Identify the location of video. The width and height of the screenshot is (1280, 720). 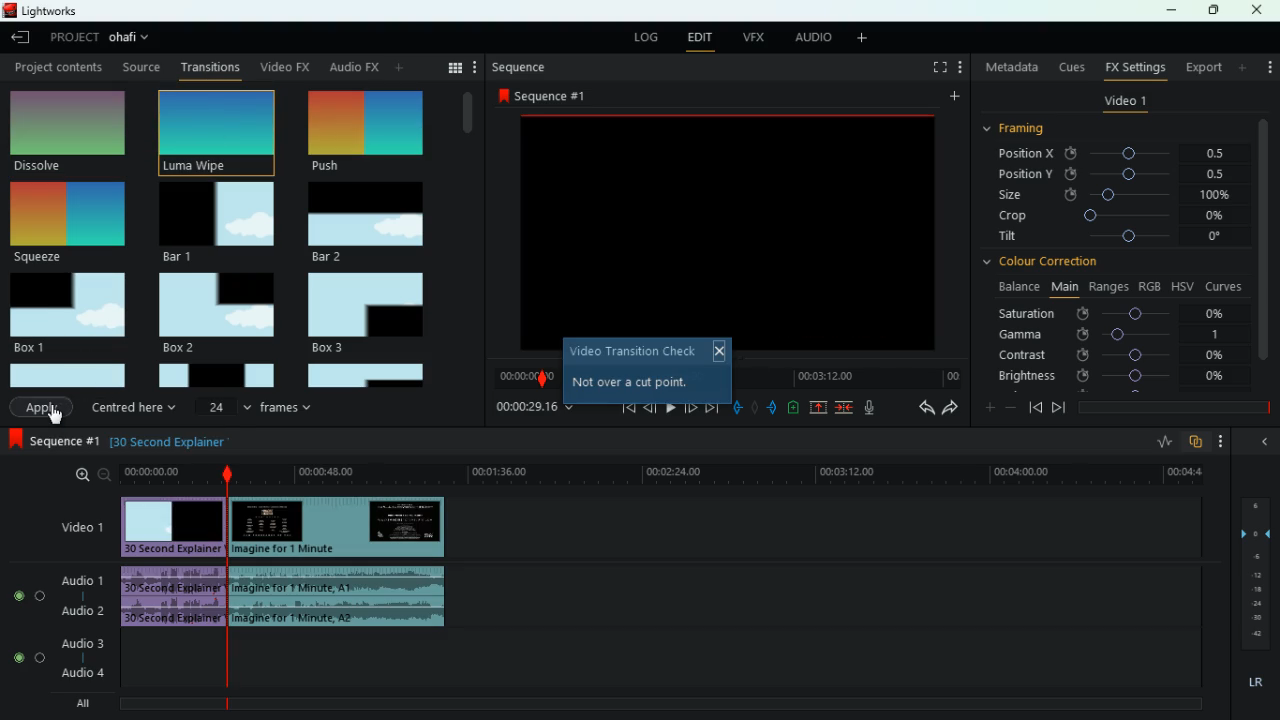
(342, 527).